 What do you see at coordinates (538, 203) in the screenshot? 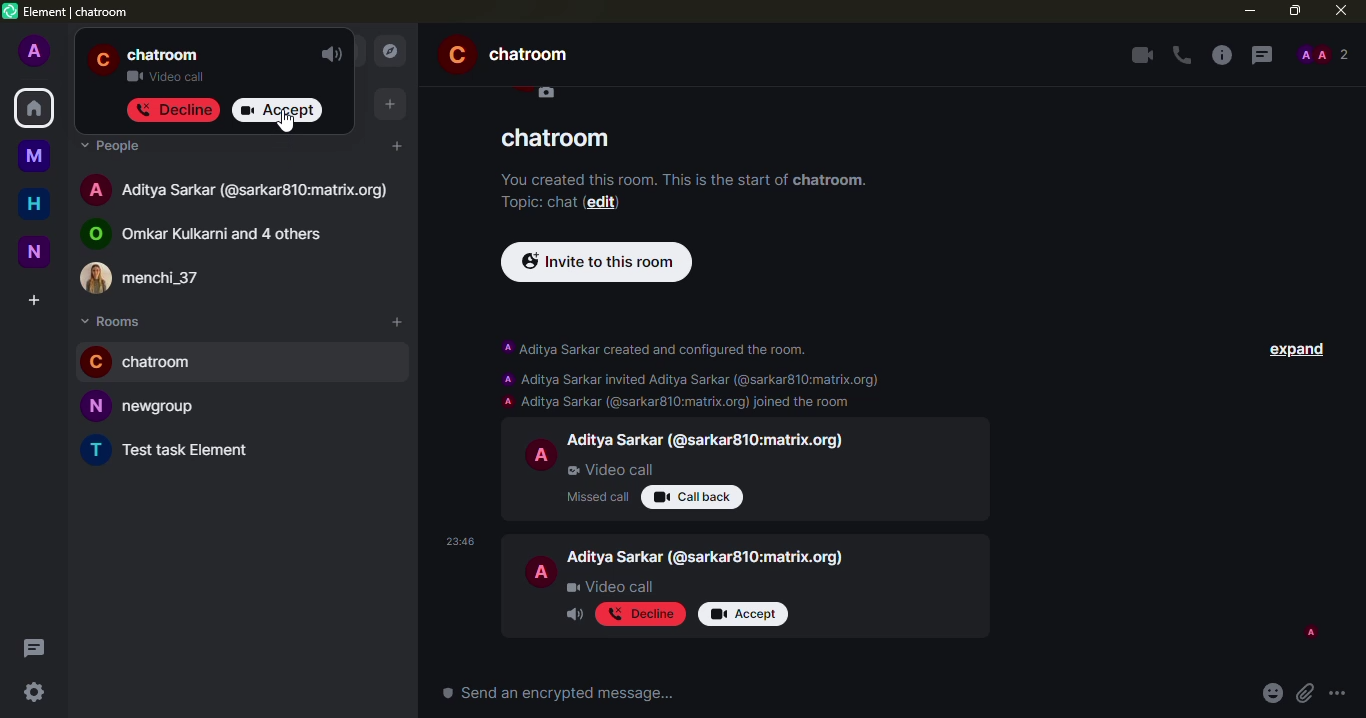
I see `topic:chat` at bounding box center [538, 203].